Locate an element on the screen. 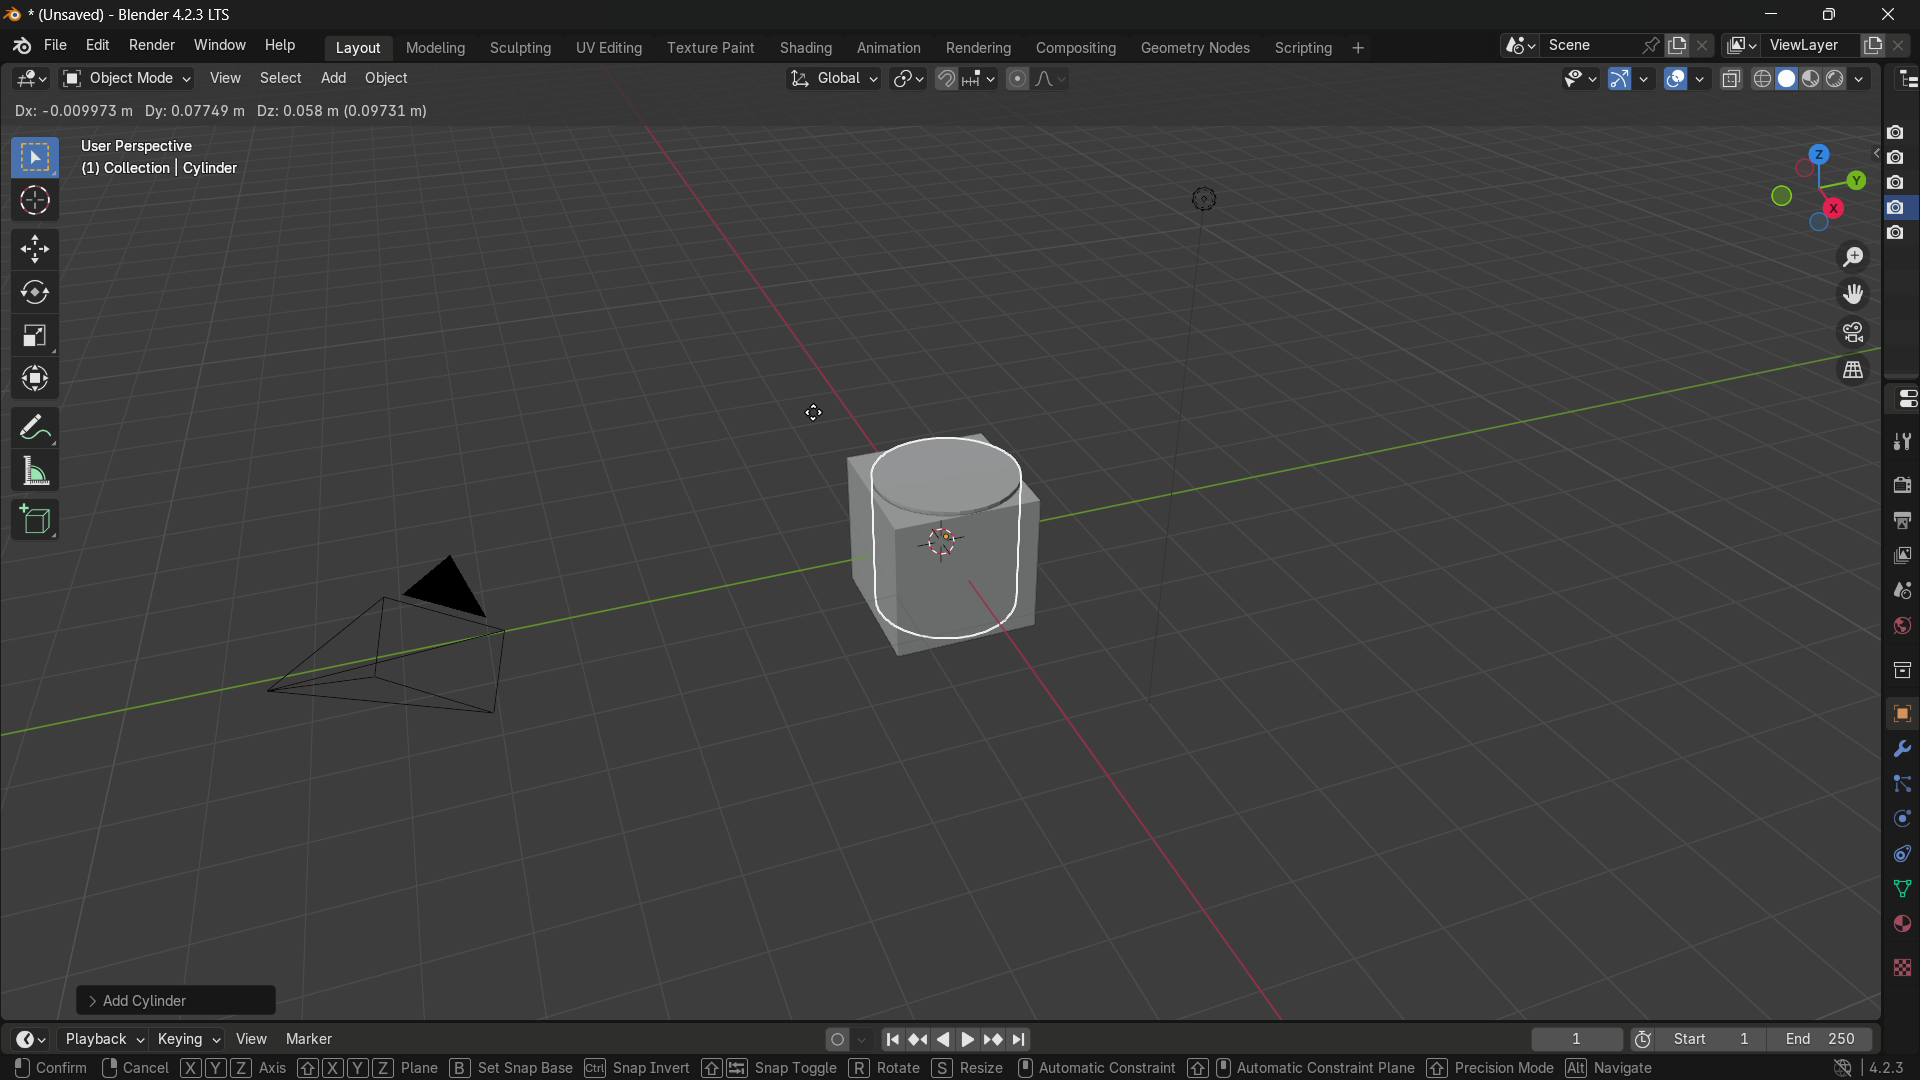 The width and height of the screenshot is (1920, 1080). pin scene to workspace is located at coordinates (1651, 45).